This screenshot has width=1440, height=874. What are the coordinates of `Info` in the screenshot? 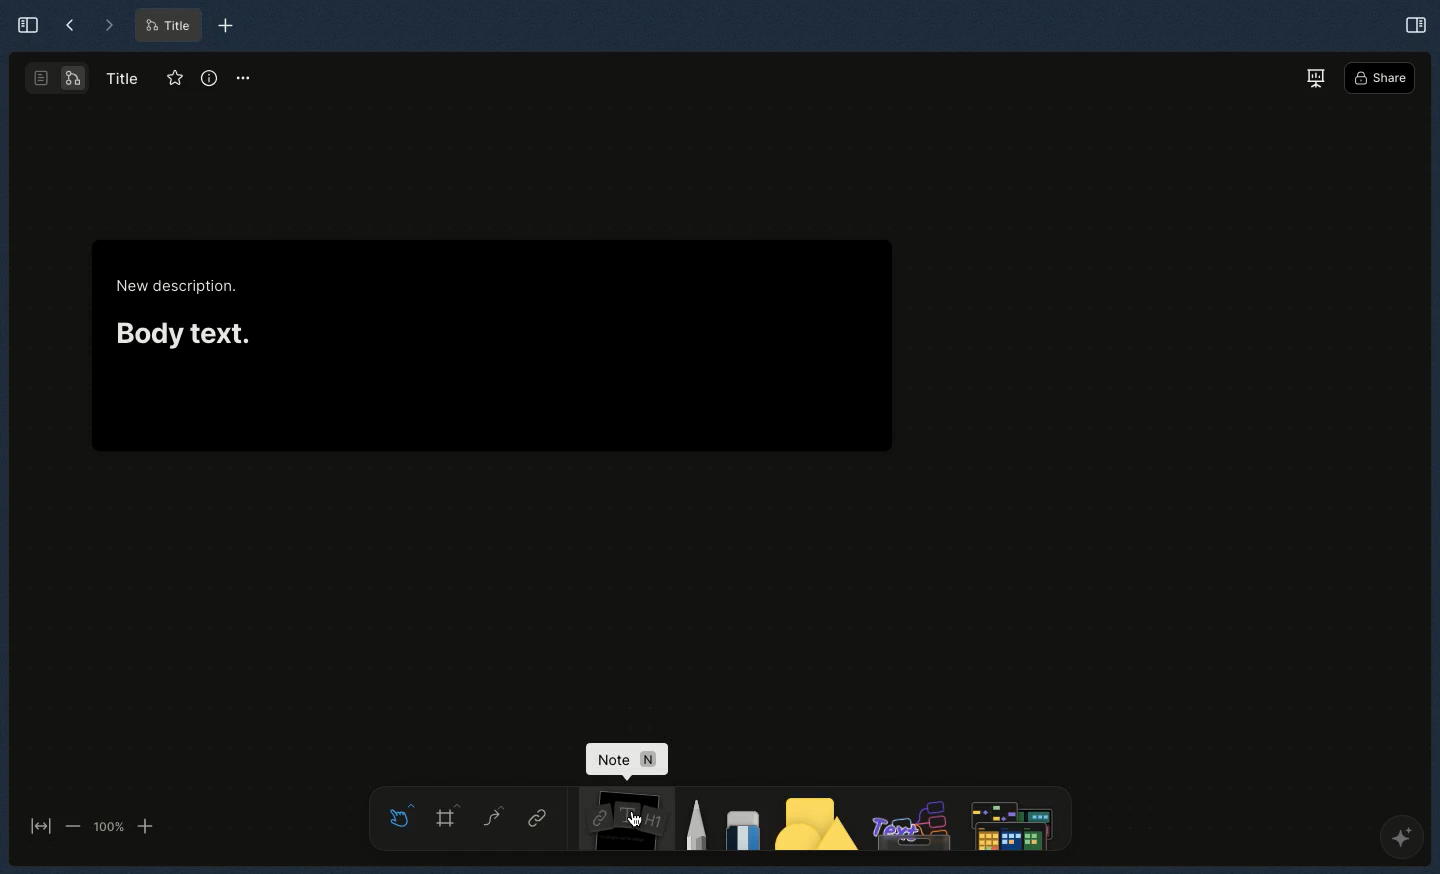 It's located at (209, 79).